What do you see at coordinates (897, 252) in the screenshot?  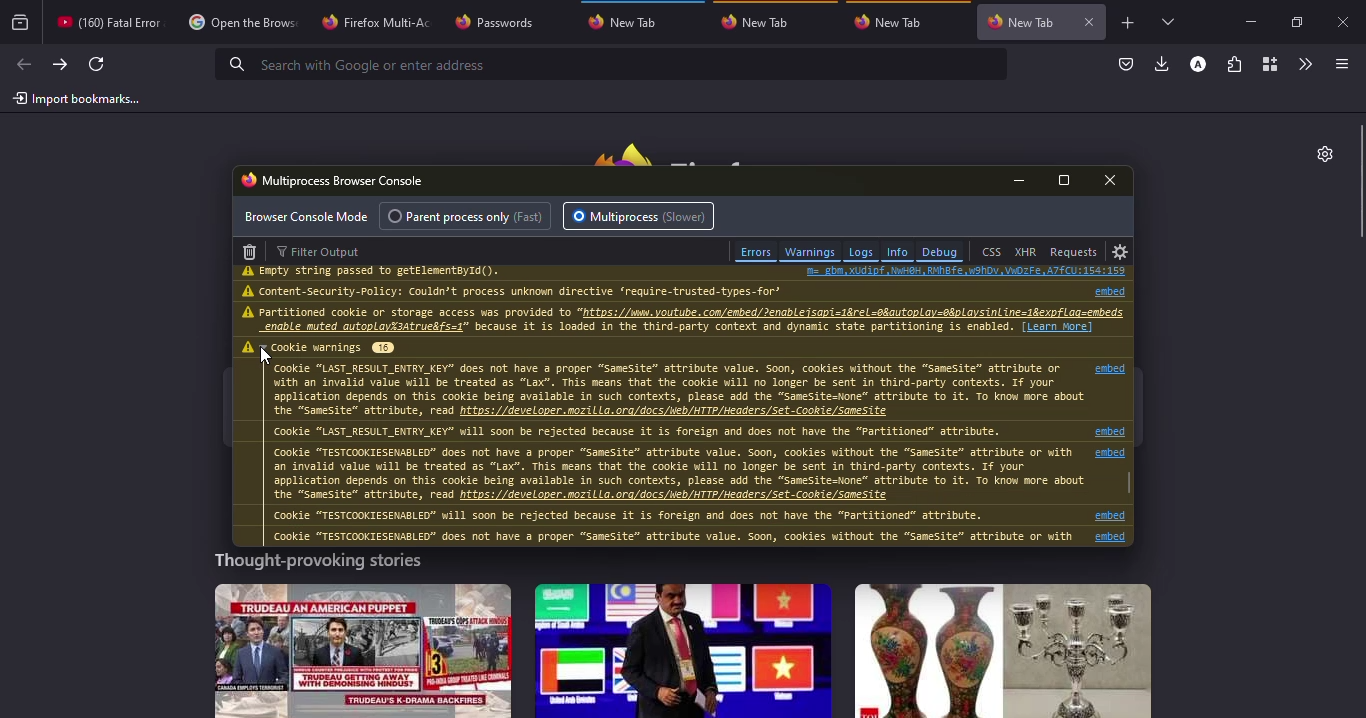 I see `info` at bounding box center [897, 252].